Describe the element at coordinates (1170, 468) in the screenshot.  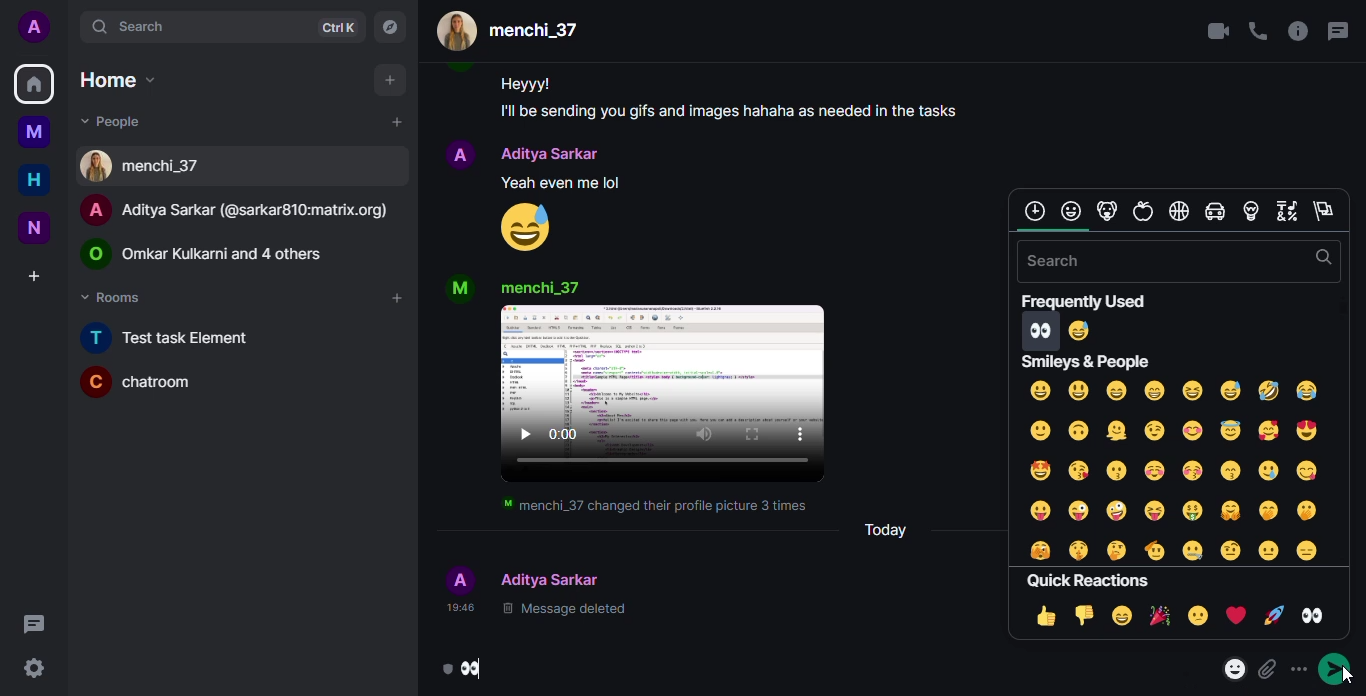
I see `smileys` at that location.